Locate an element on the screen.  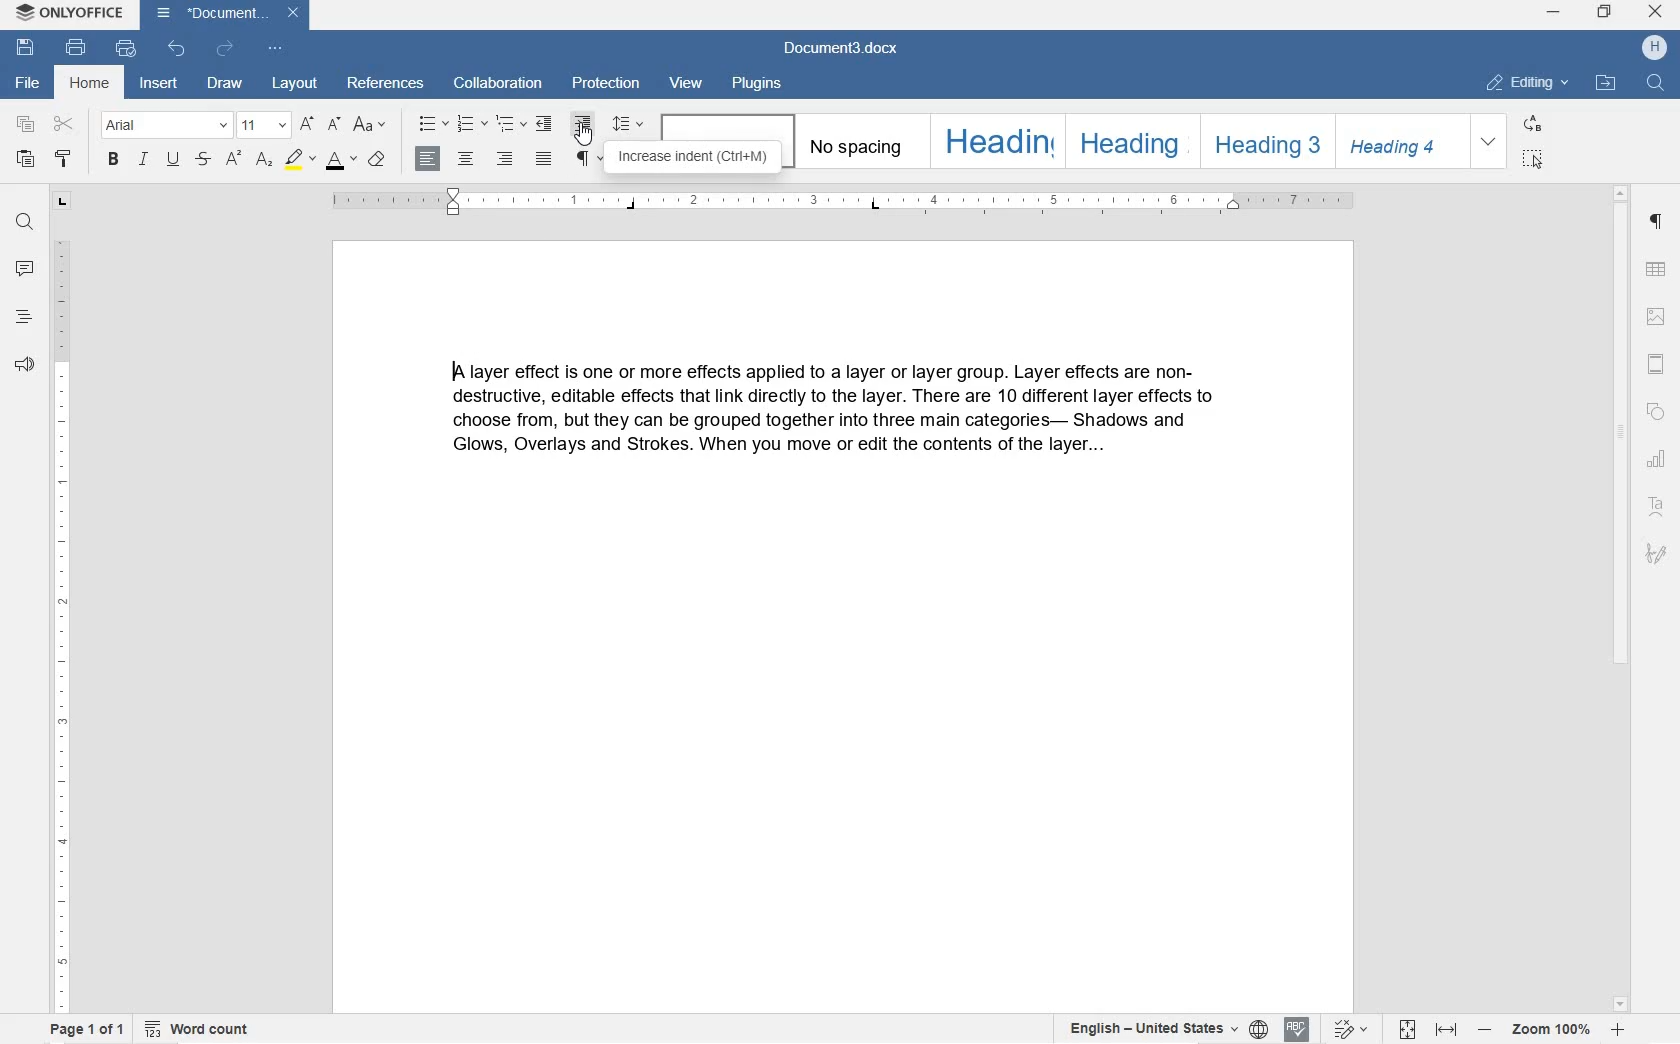
FIT TO PAGE OR WIDTH is located at coordinates (1423, 1030).